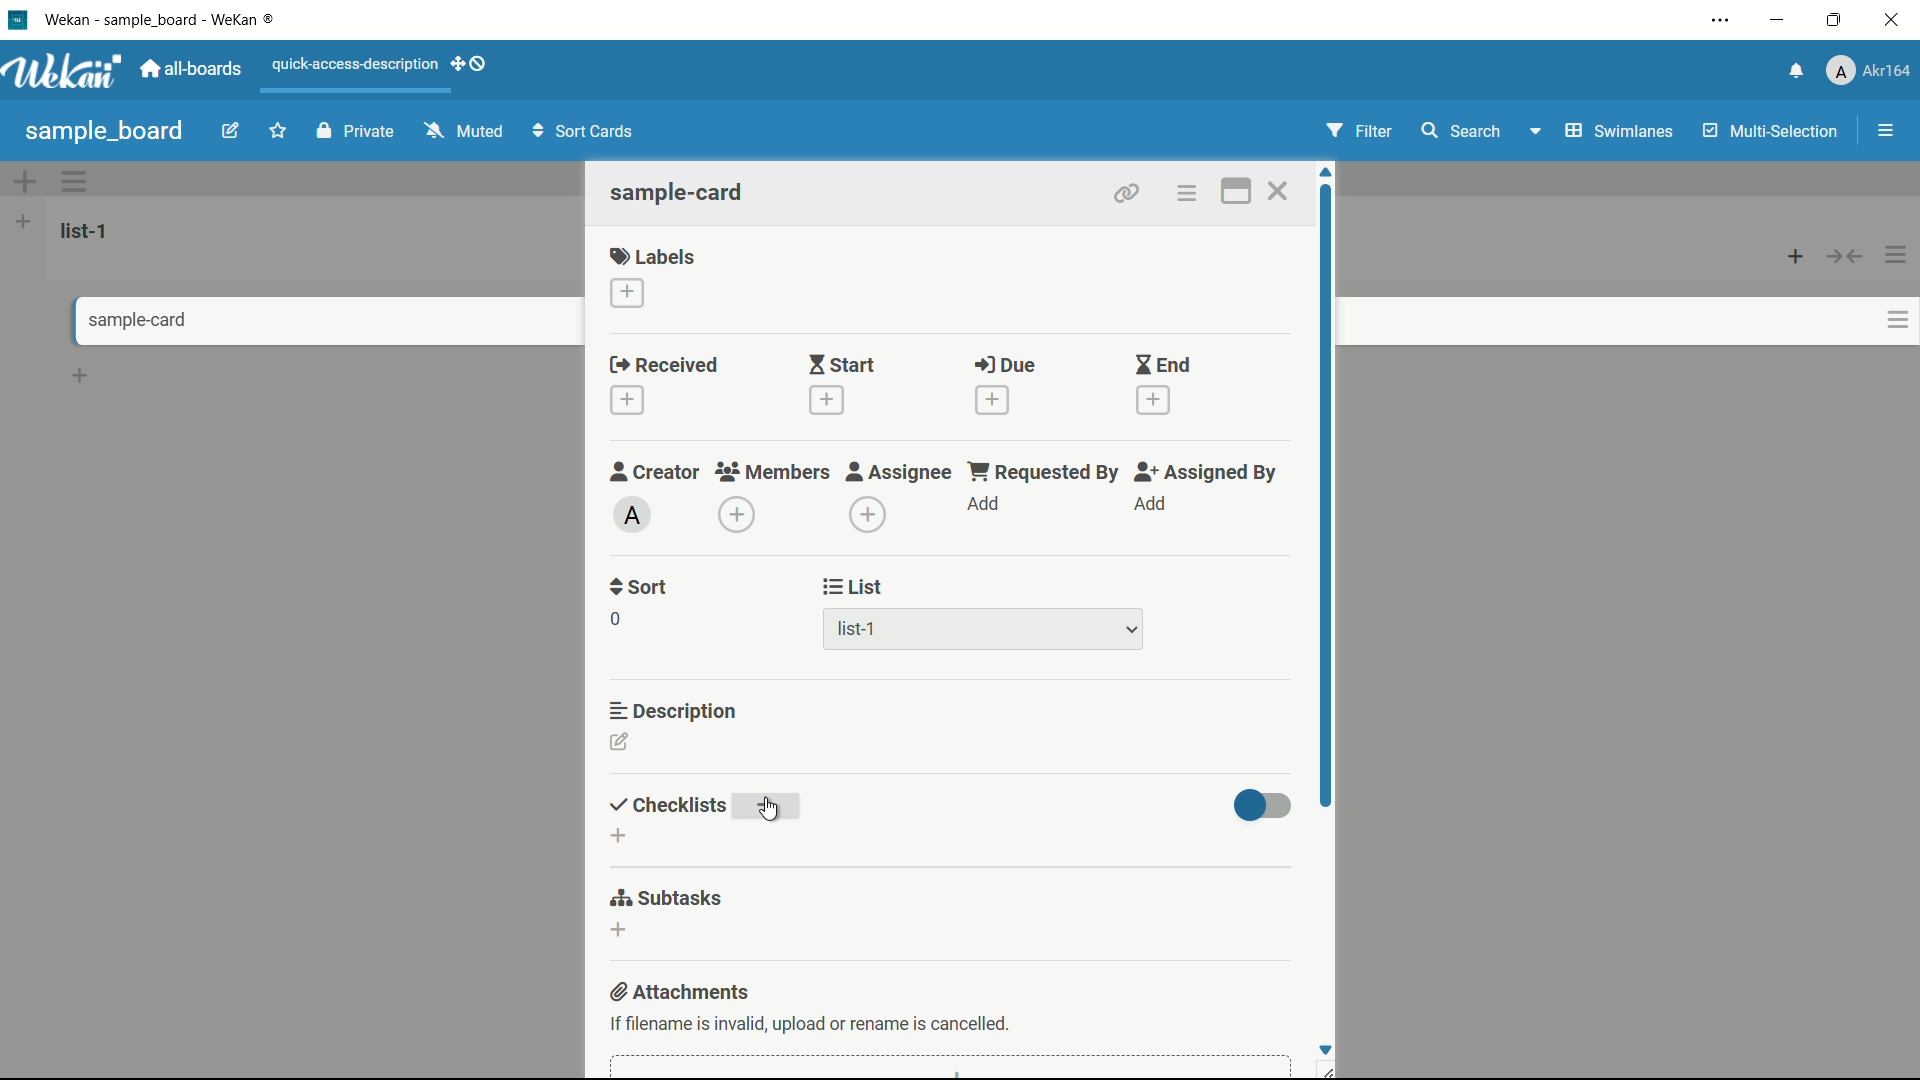  I want to click on swimlane actions, so click(76, 181).